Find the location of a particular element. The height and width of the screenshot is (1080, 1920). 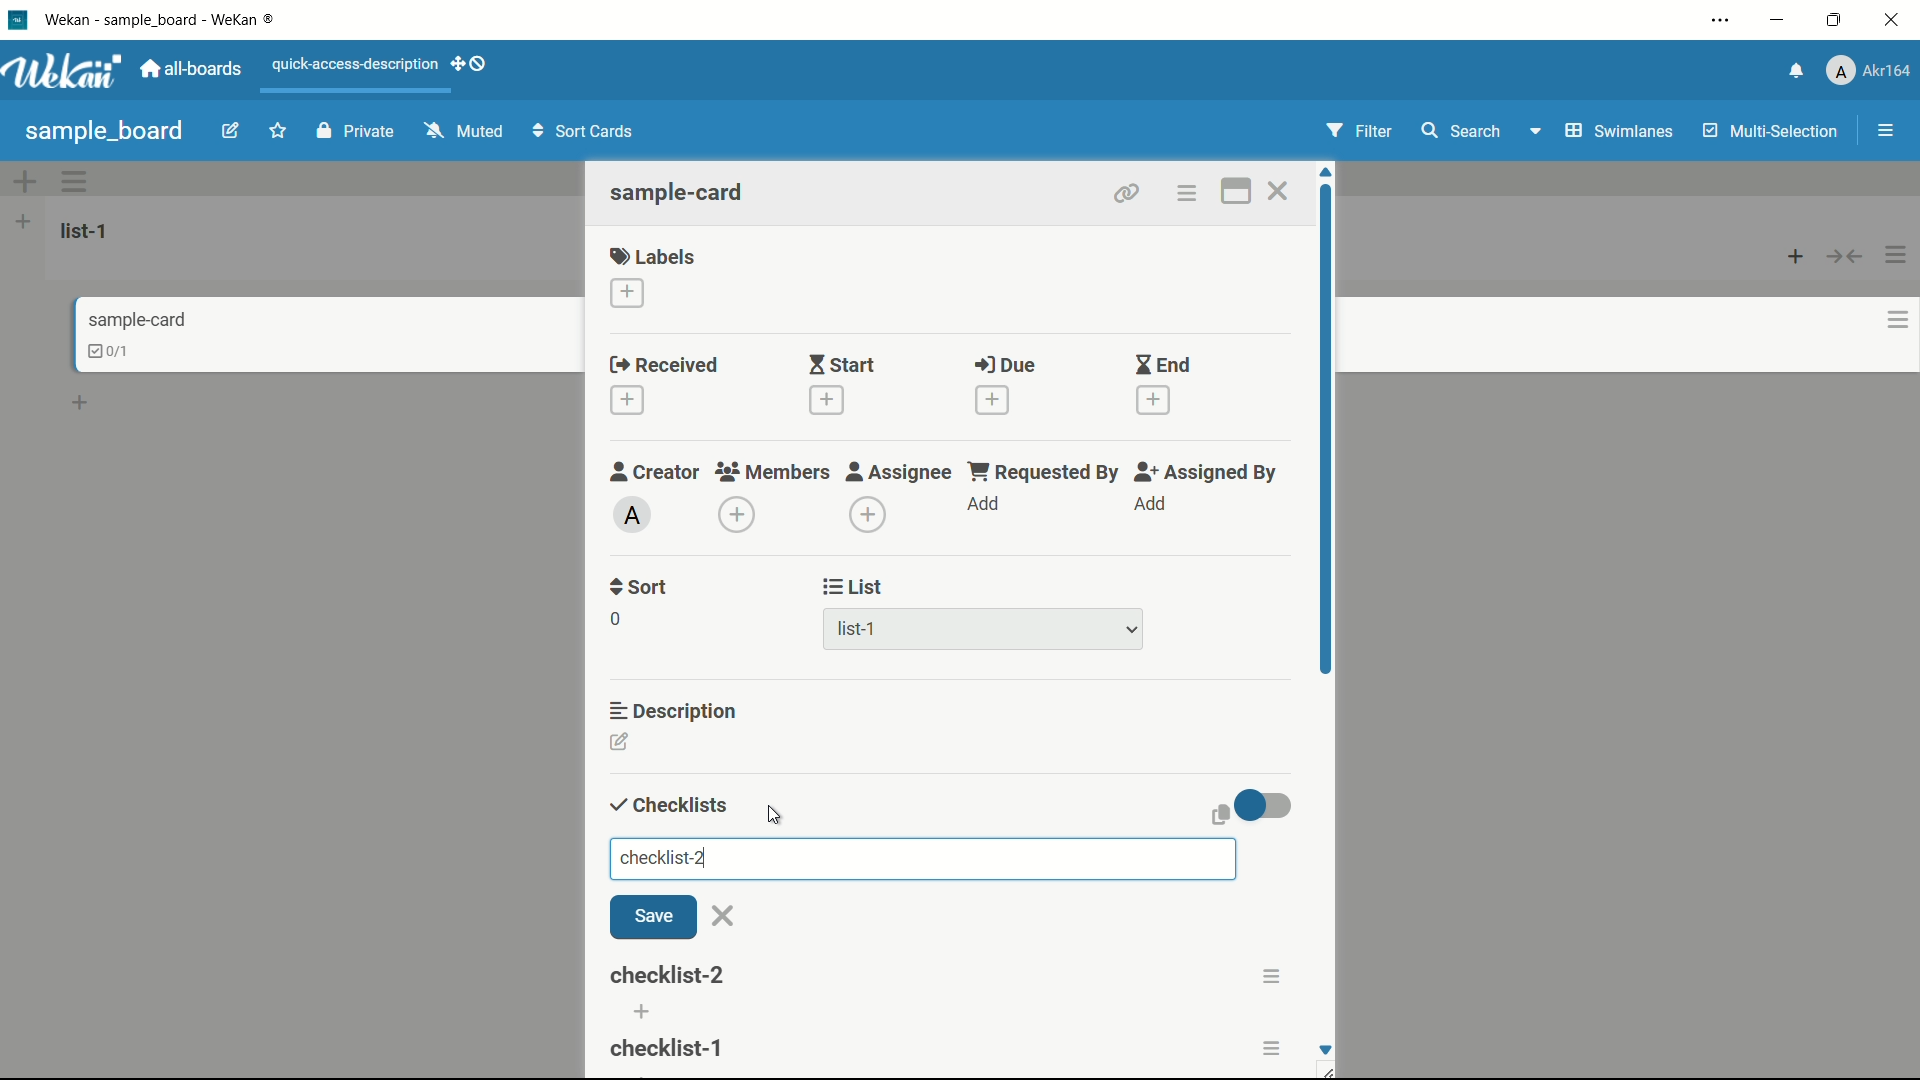

save is located at coordinates (653, 918).